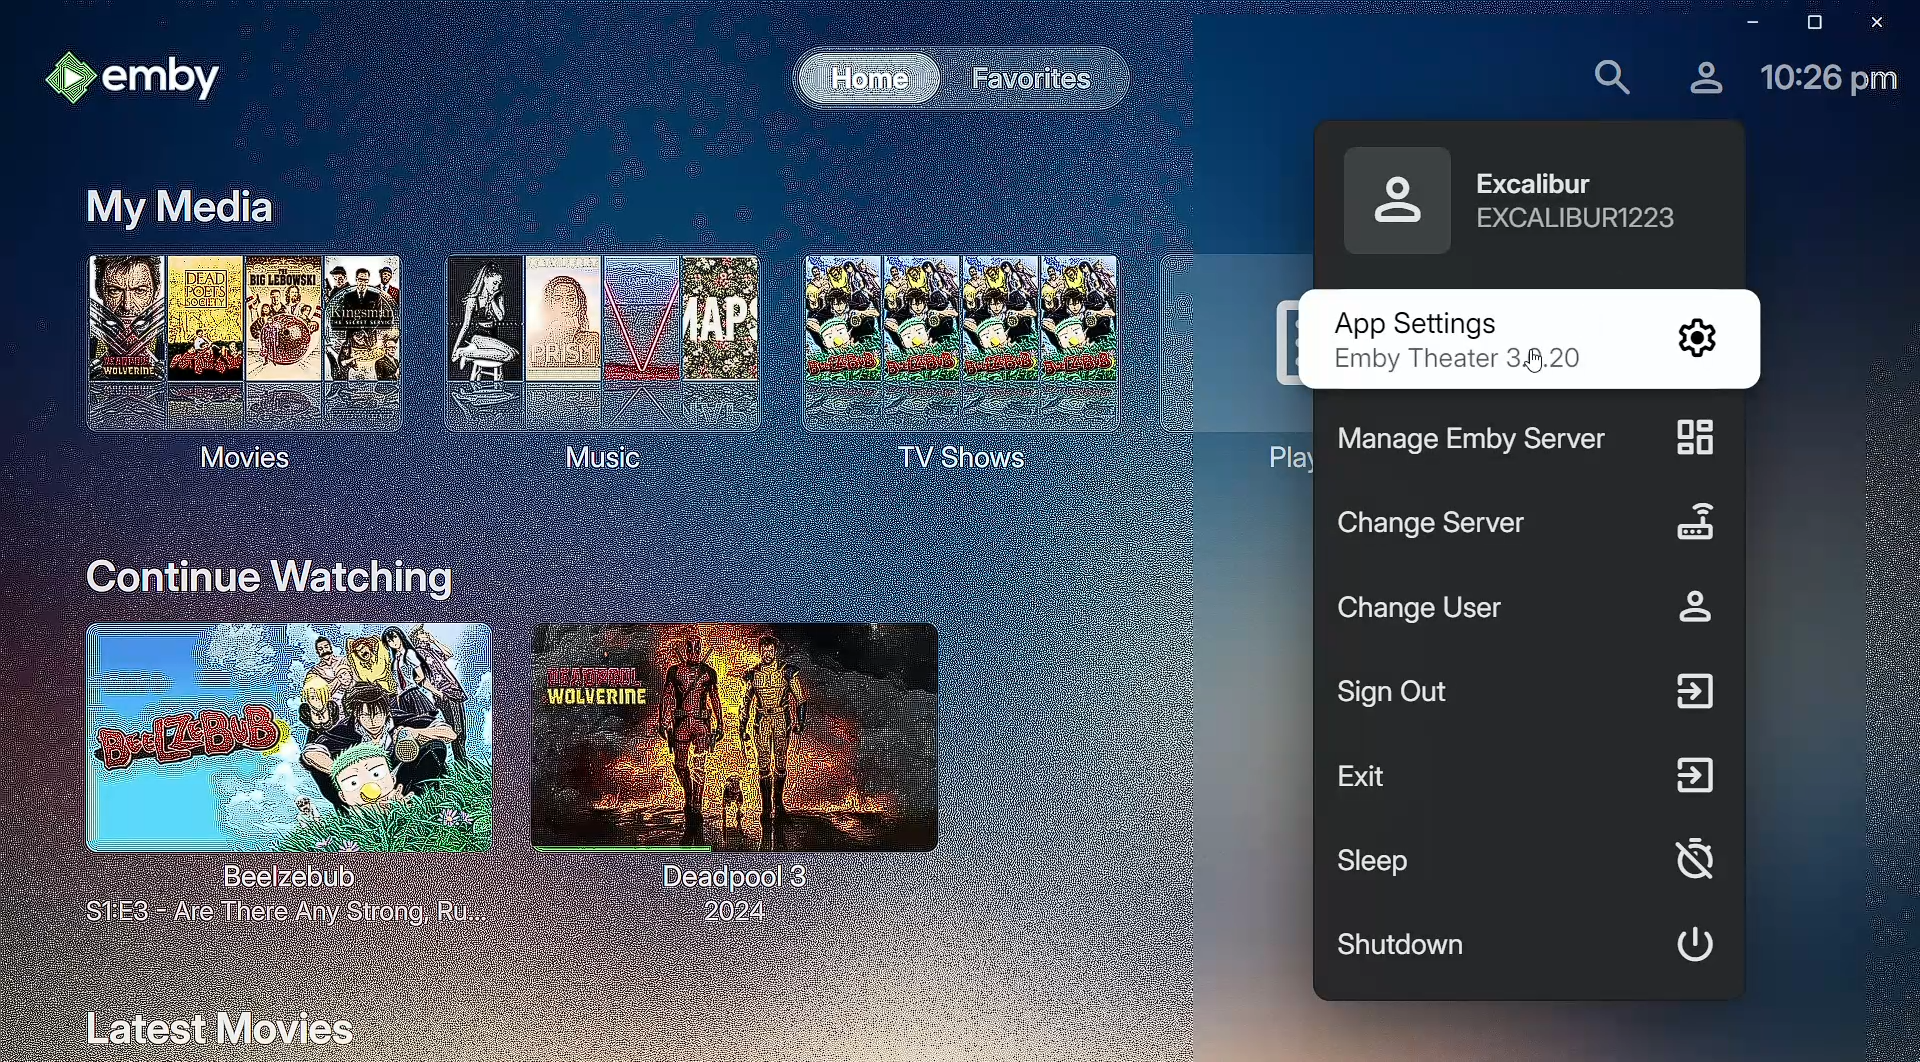  Describe the element at coordinates (1743, 21) in the screenshot. I see `Minimize` at that location.